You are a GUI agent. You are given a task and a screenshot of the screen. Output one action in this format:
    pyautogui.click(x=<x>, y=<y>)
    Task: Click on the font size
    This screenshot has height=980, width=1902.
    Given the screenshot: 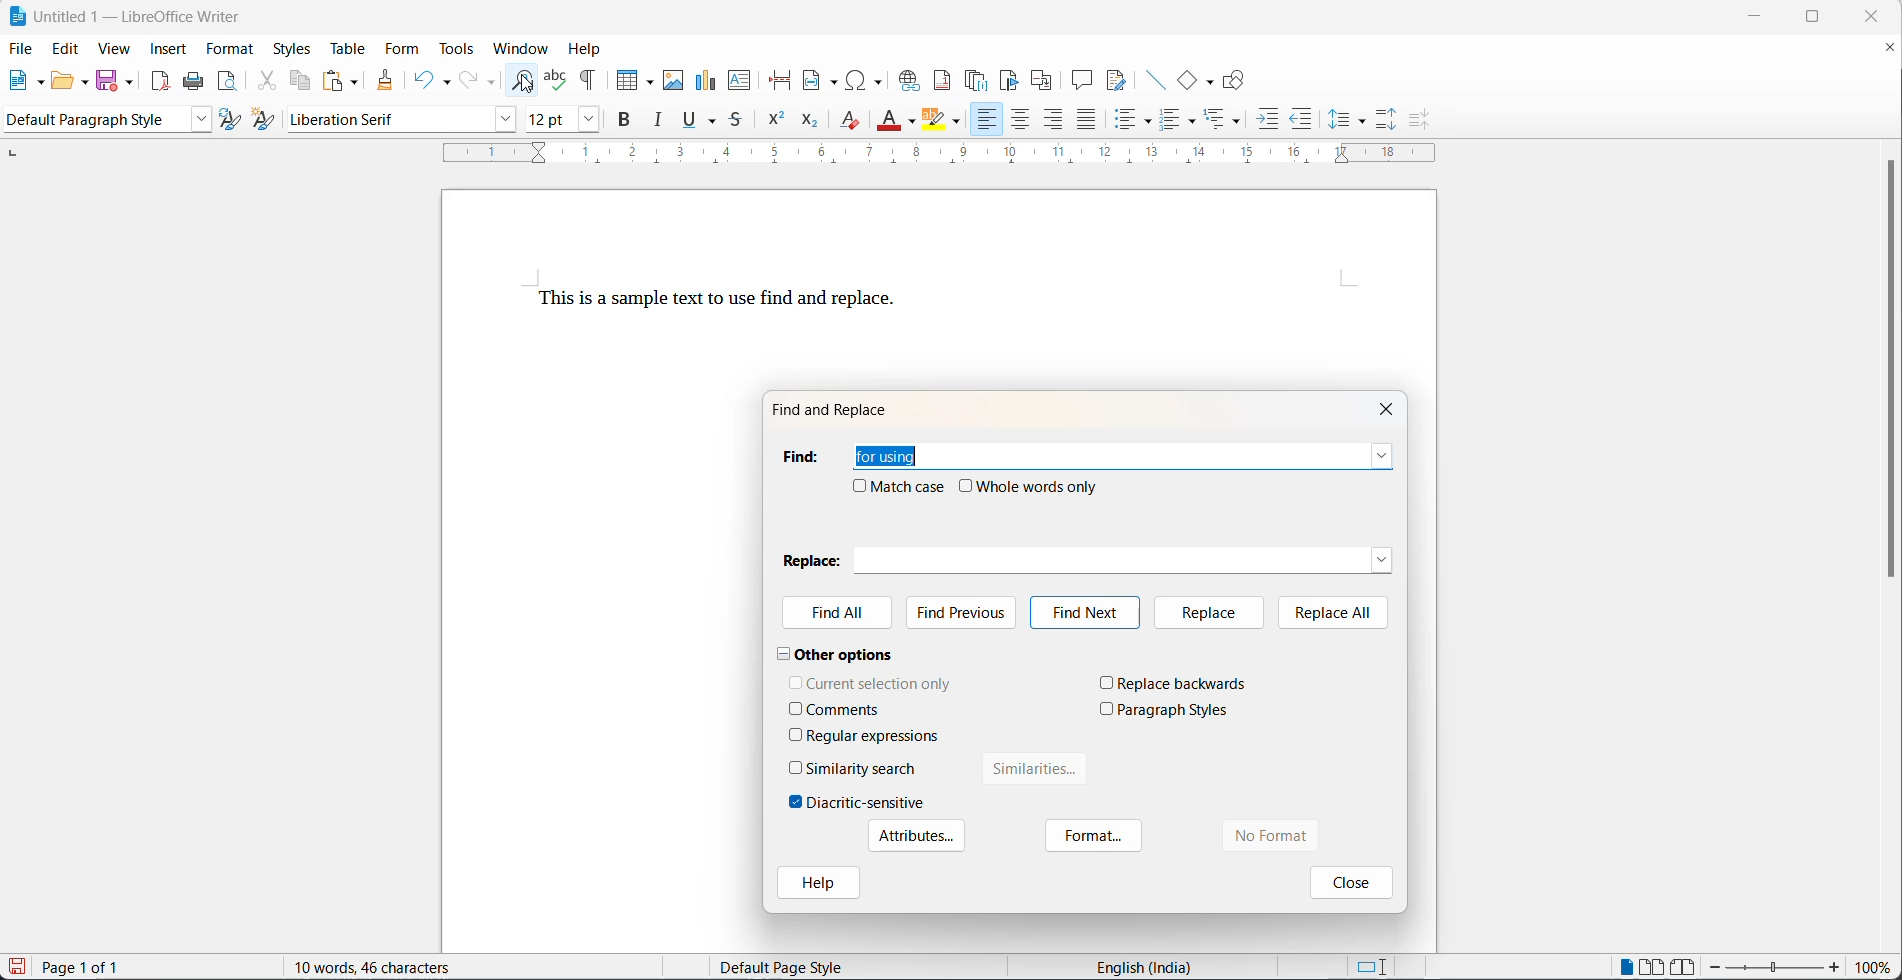 What is the action you would take?
    pyautogui.click(x=545, y=122)
    